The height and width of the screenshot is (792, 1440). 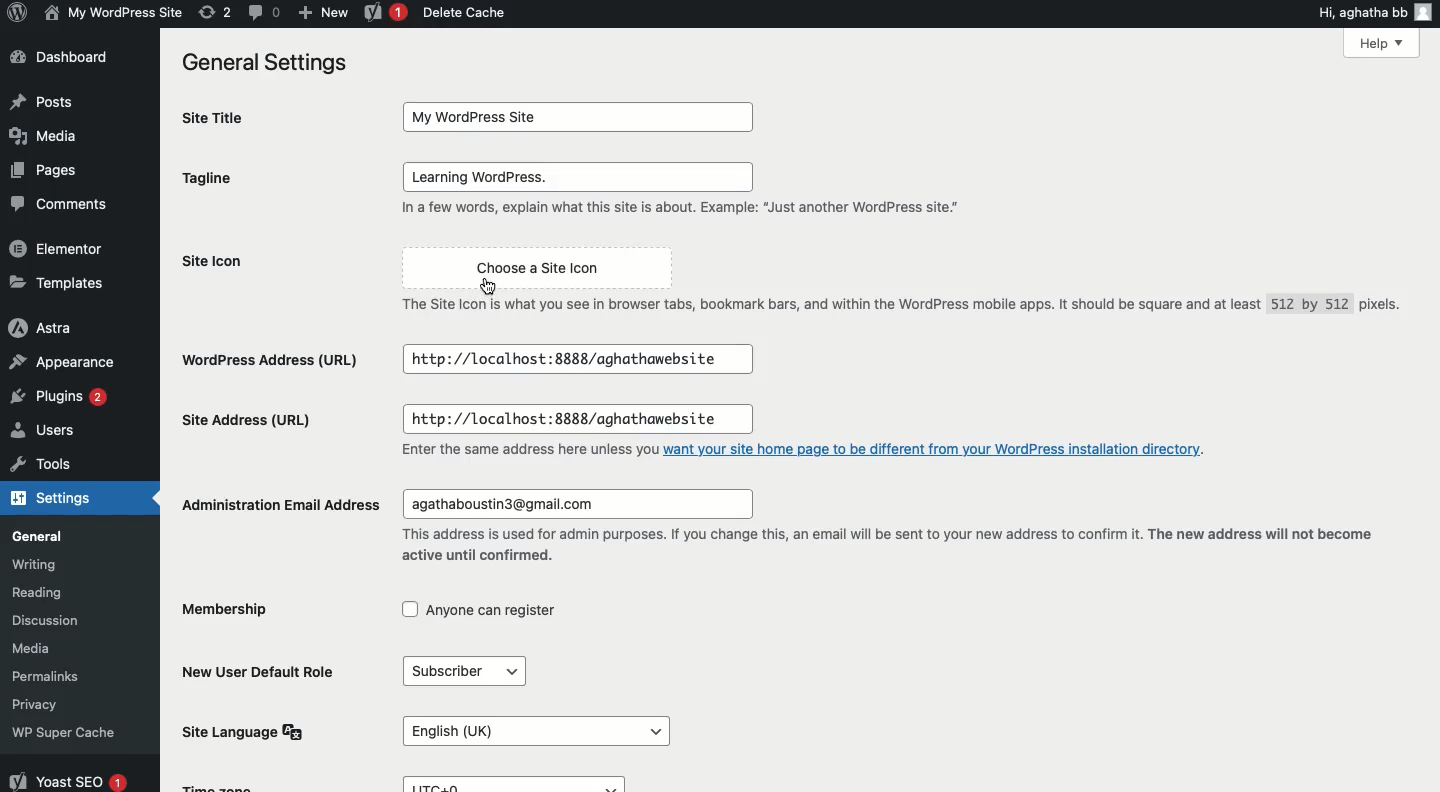 I want to click on English (UK), so click(x=534, y=731).